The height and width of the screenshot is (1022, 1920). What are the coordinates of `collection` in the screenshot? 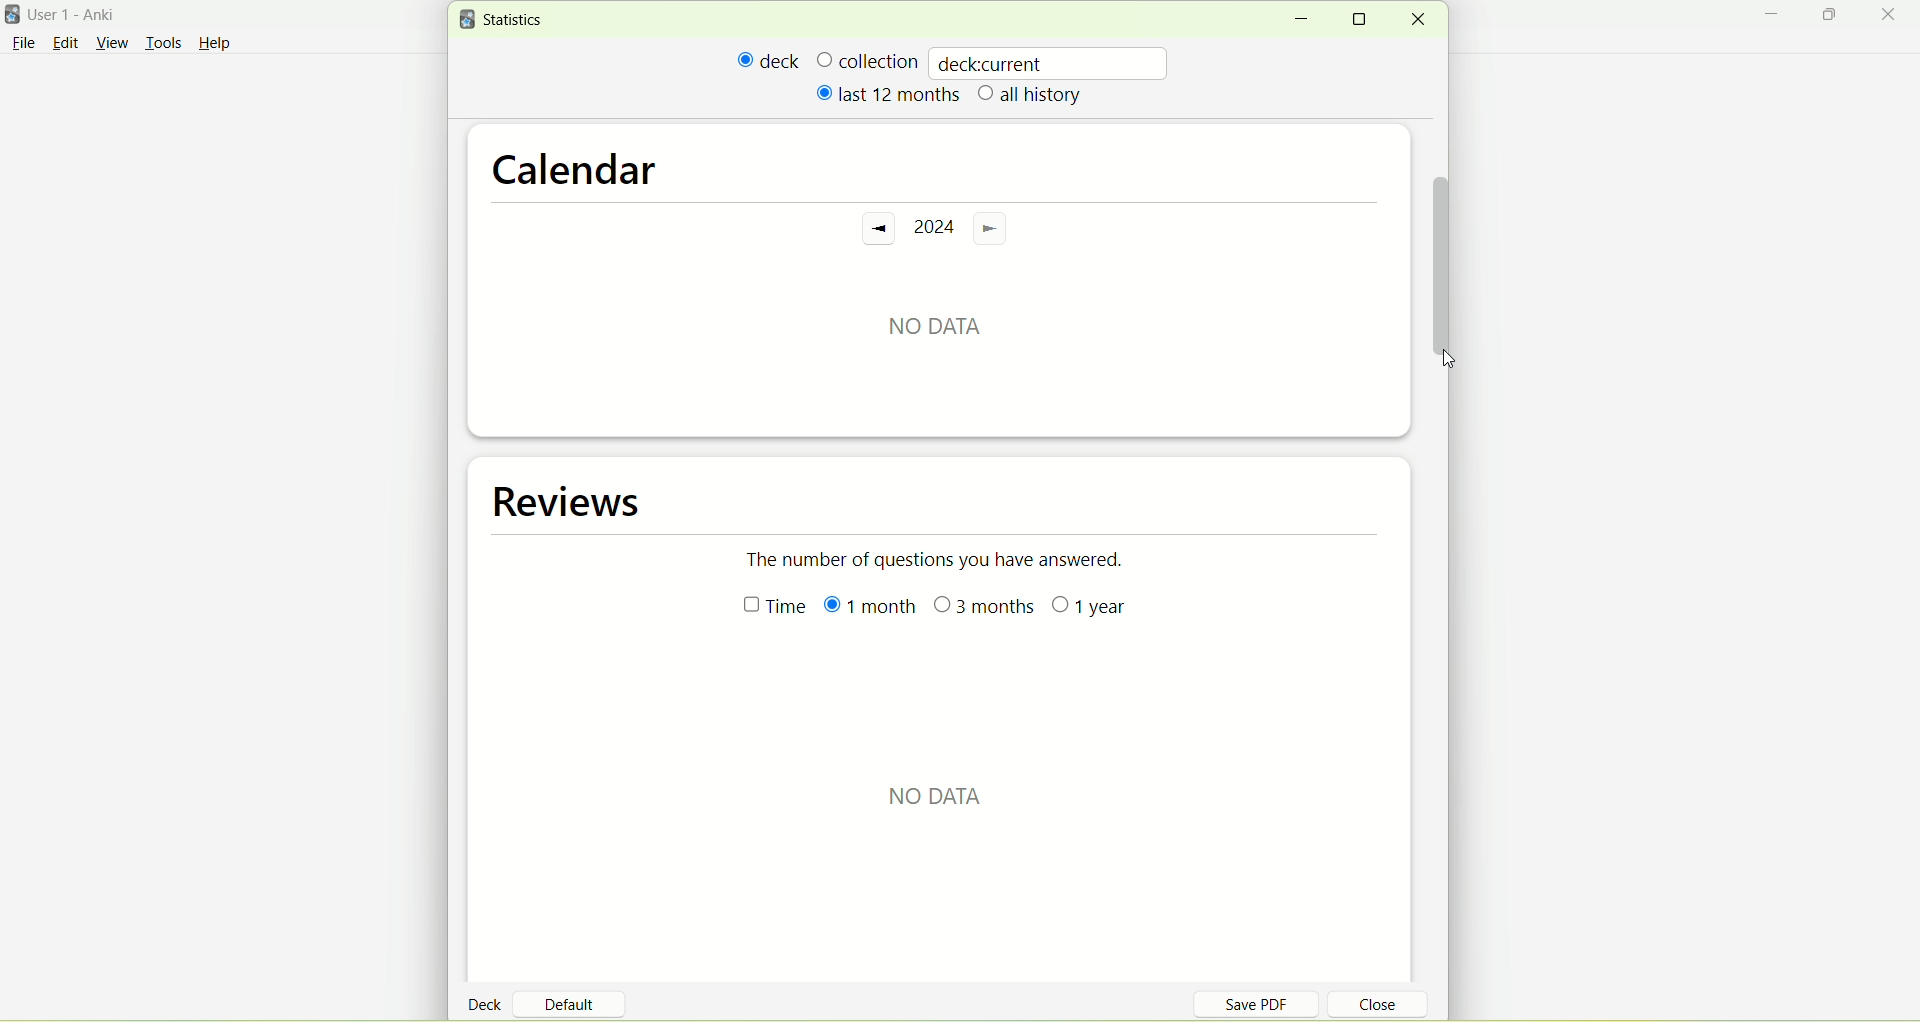 It's located at (867, 60).